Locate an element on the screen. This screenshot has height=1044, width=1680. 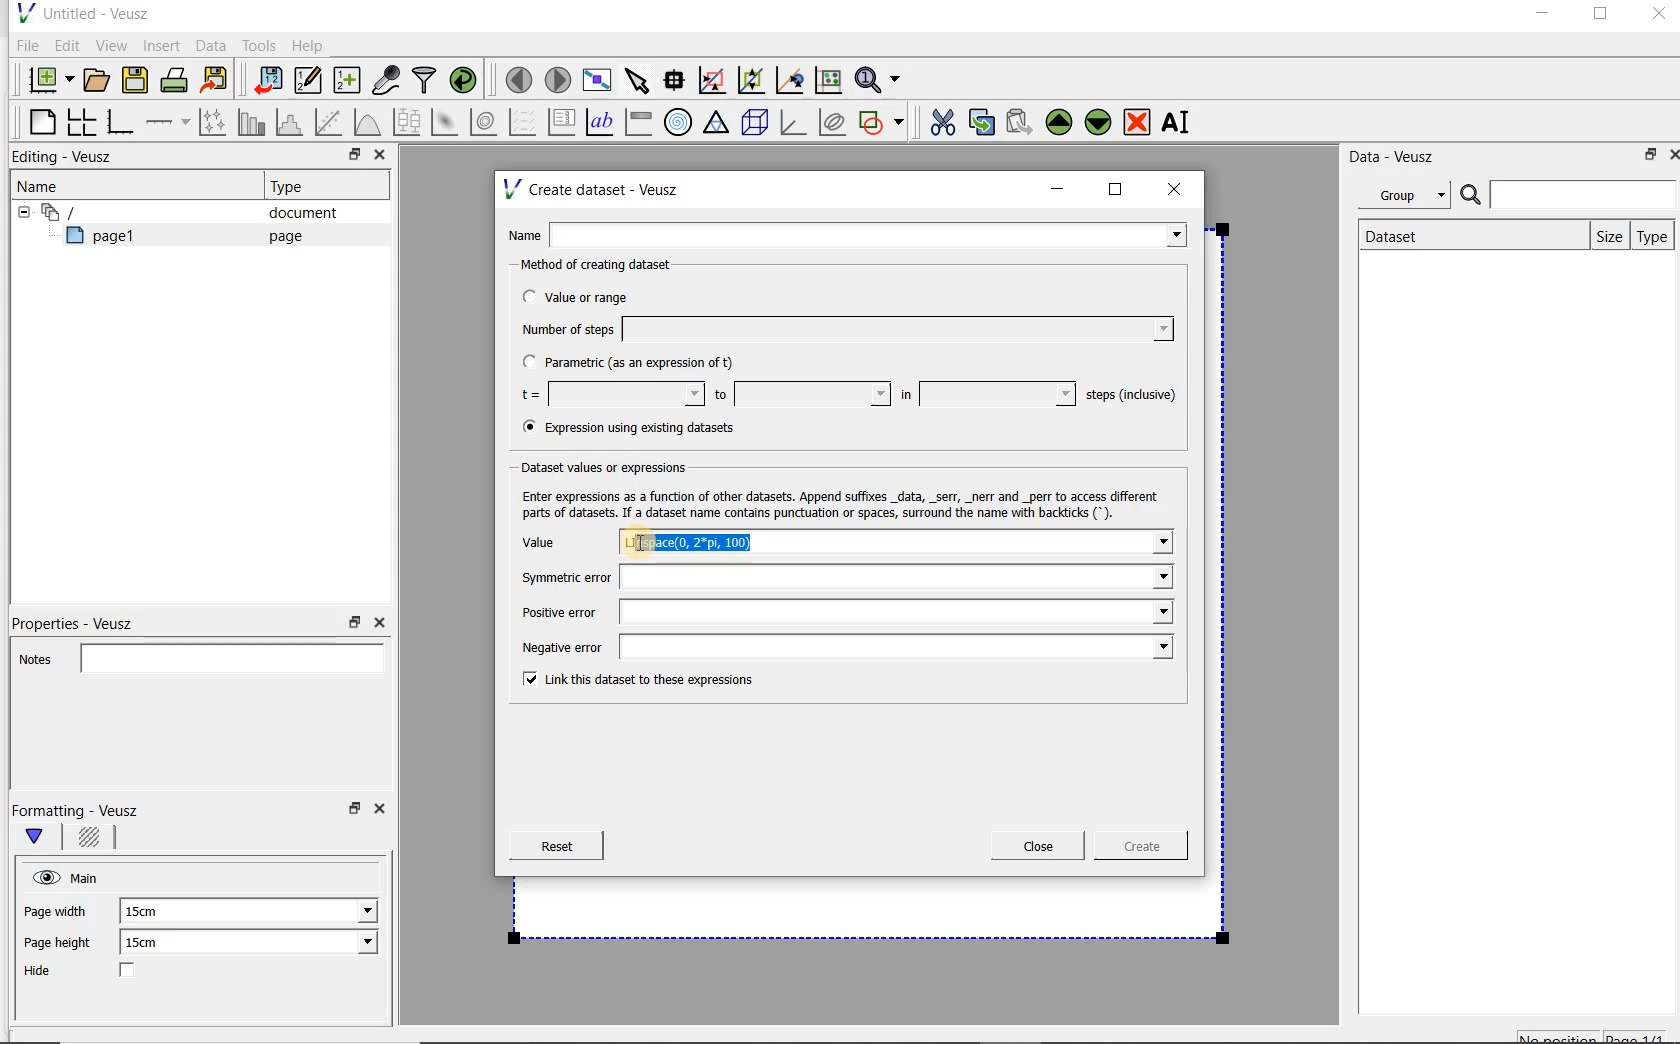
rename the selected widget is located at coordinates (1180, 122).